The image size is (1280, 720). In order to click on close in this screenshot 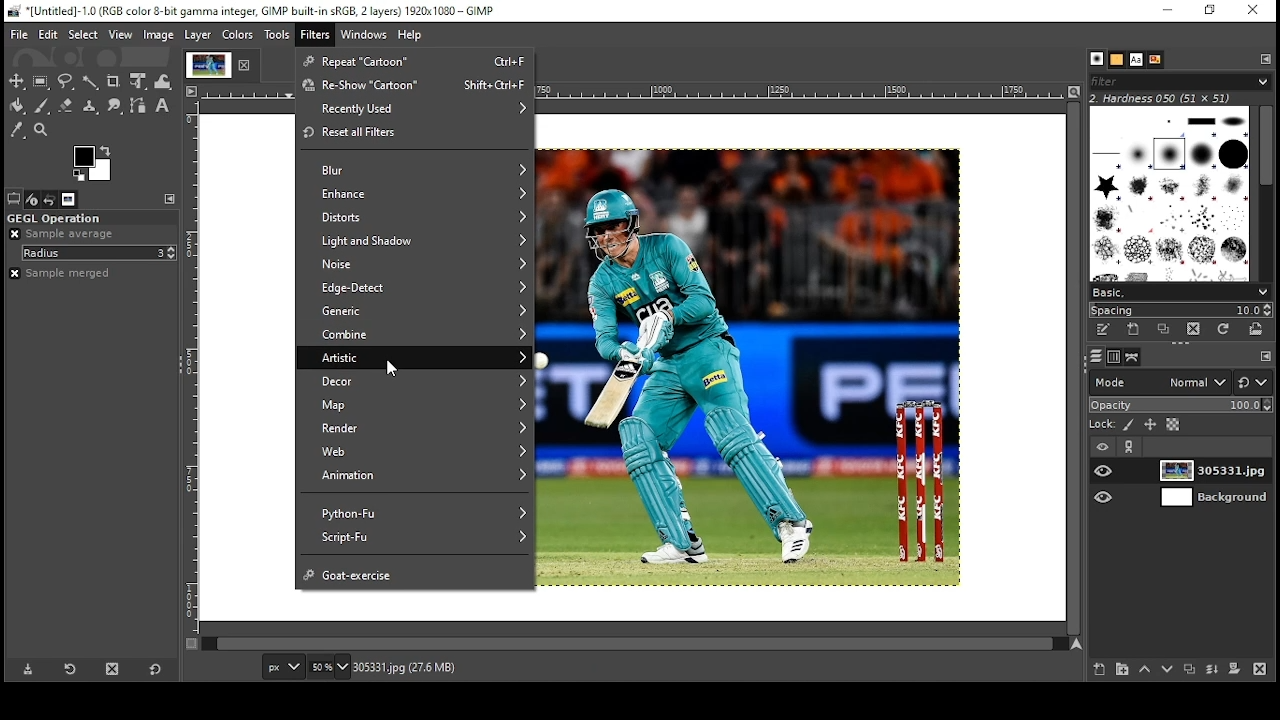, I will do `click(247, 64)`.